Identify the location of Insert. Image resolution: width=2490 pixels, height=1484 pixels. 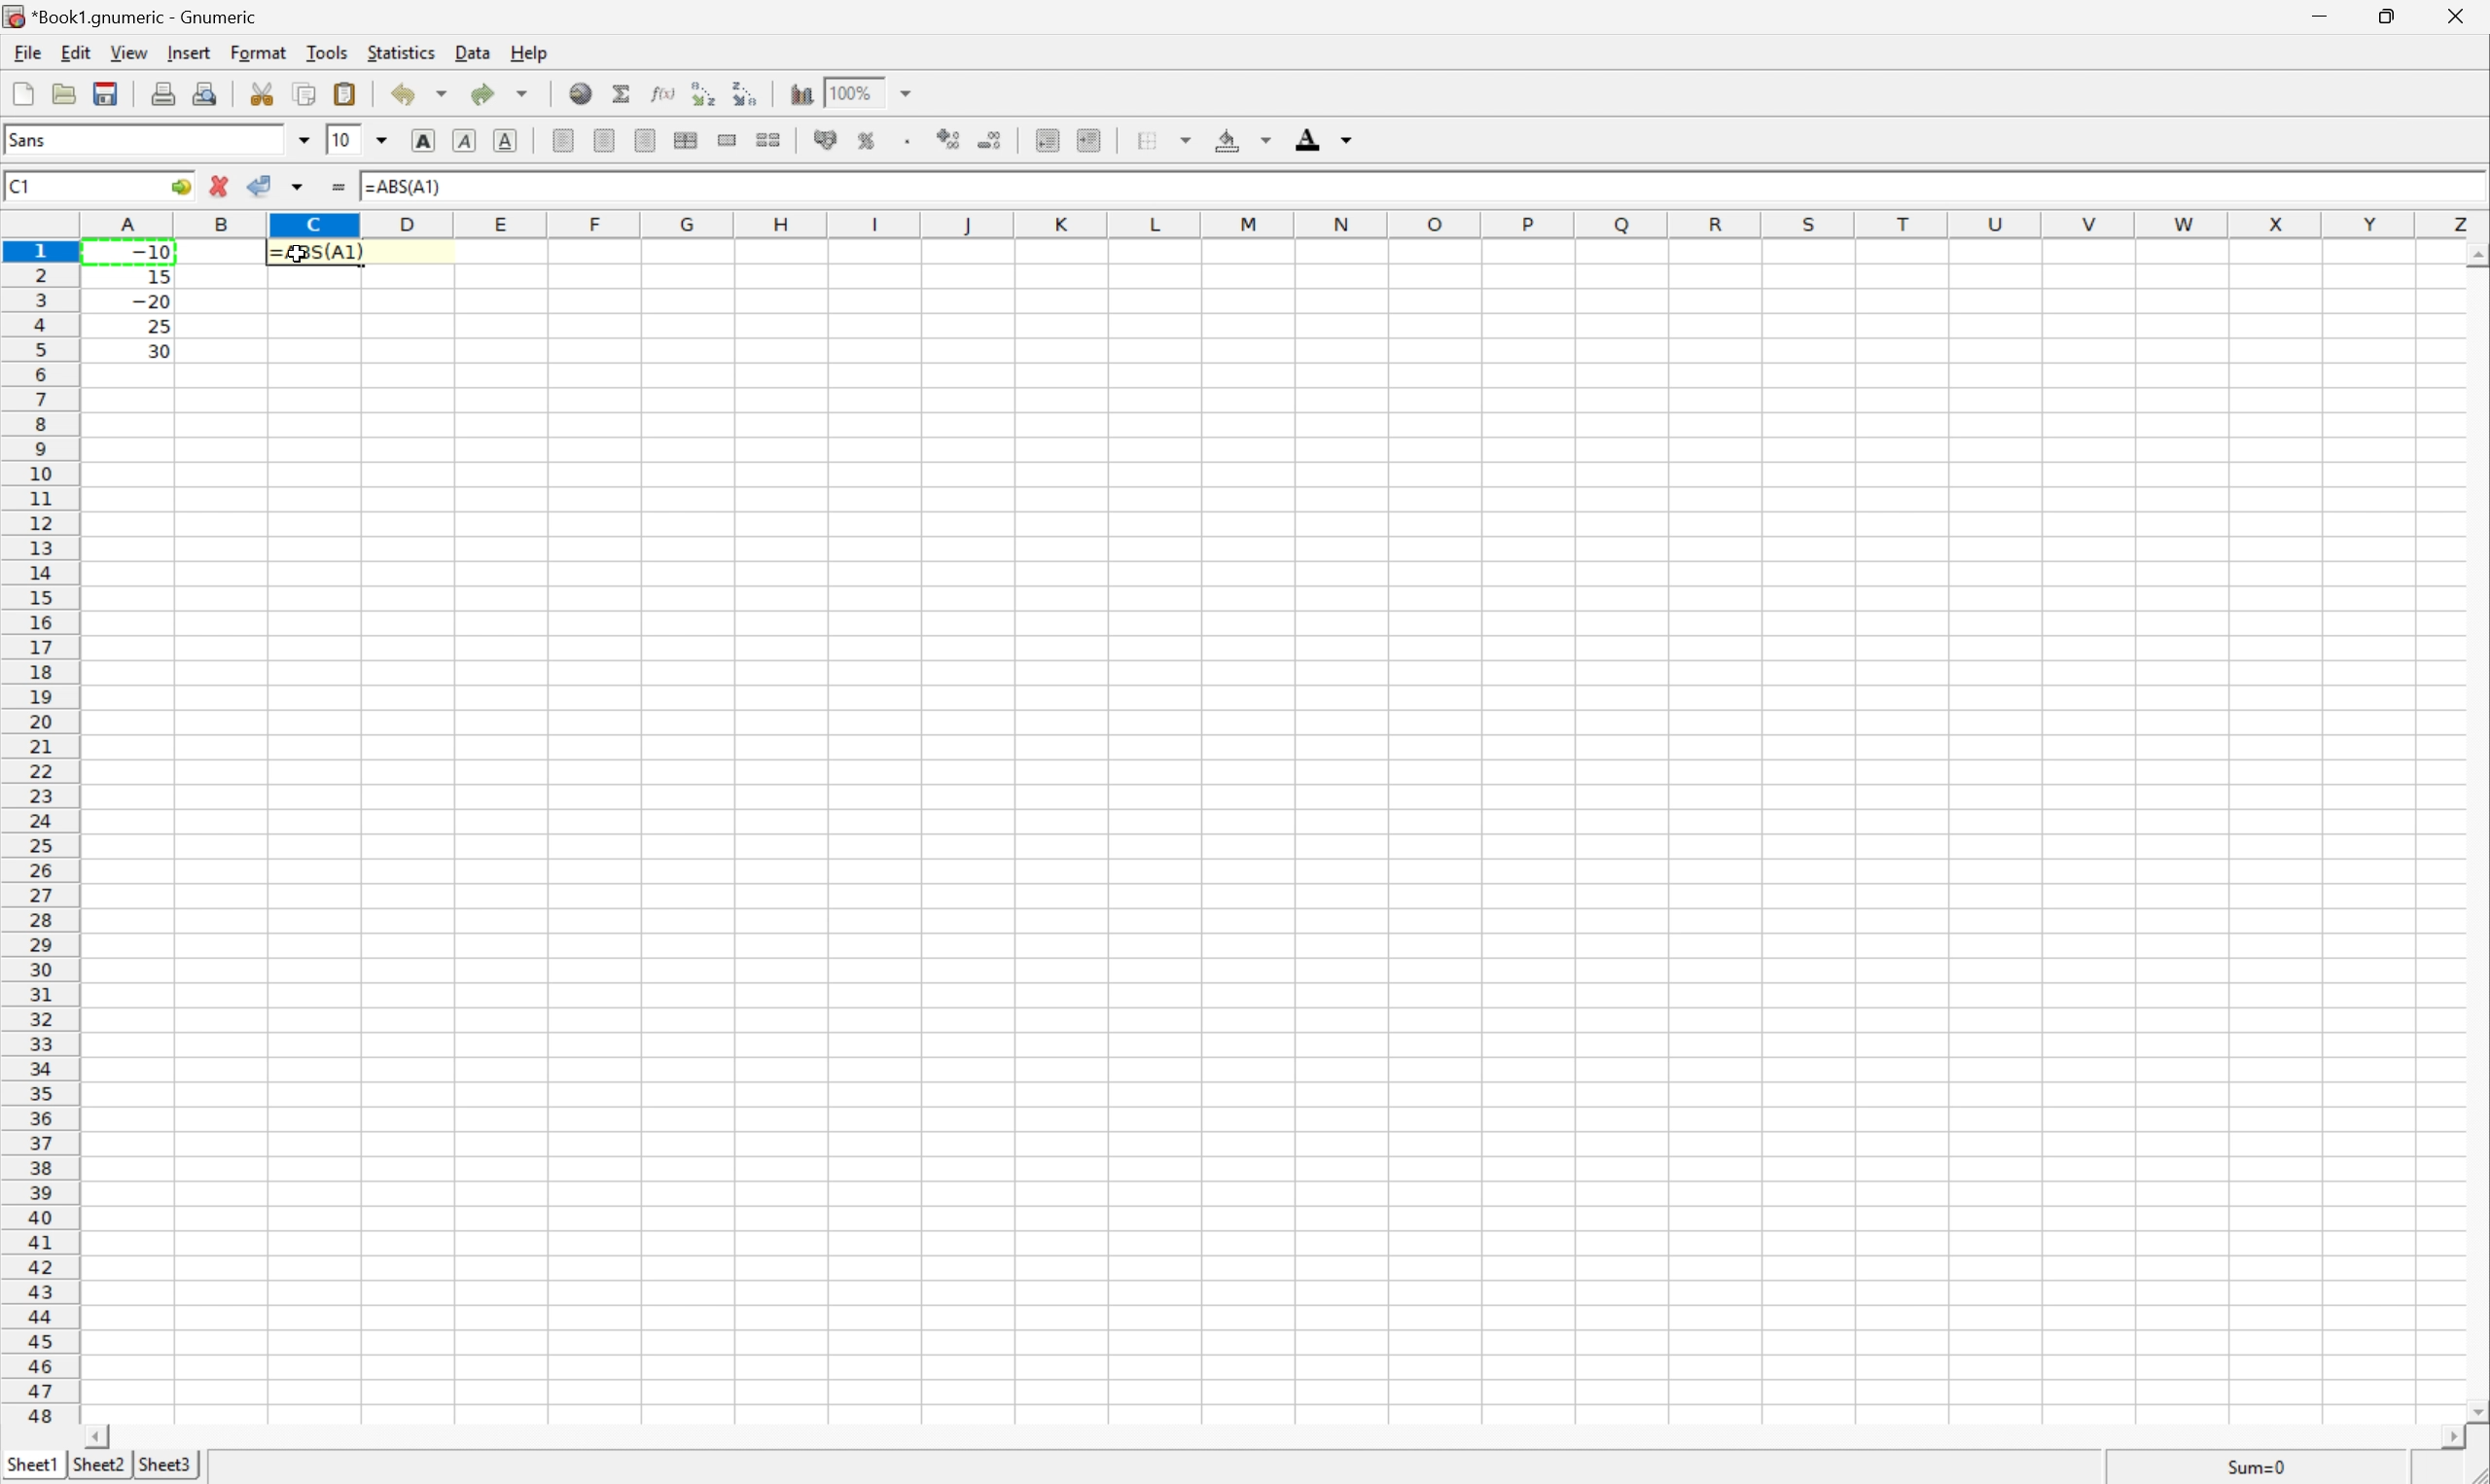
(190, 53).